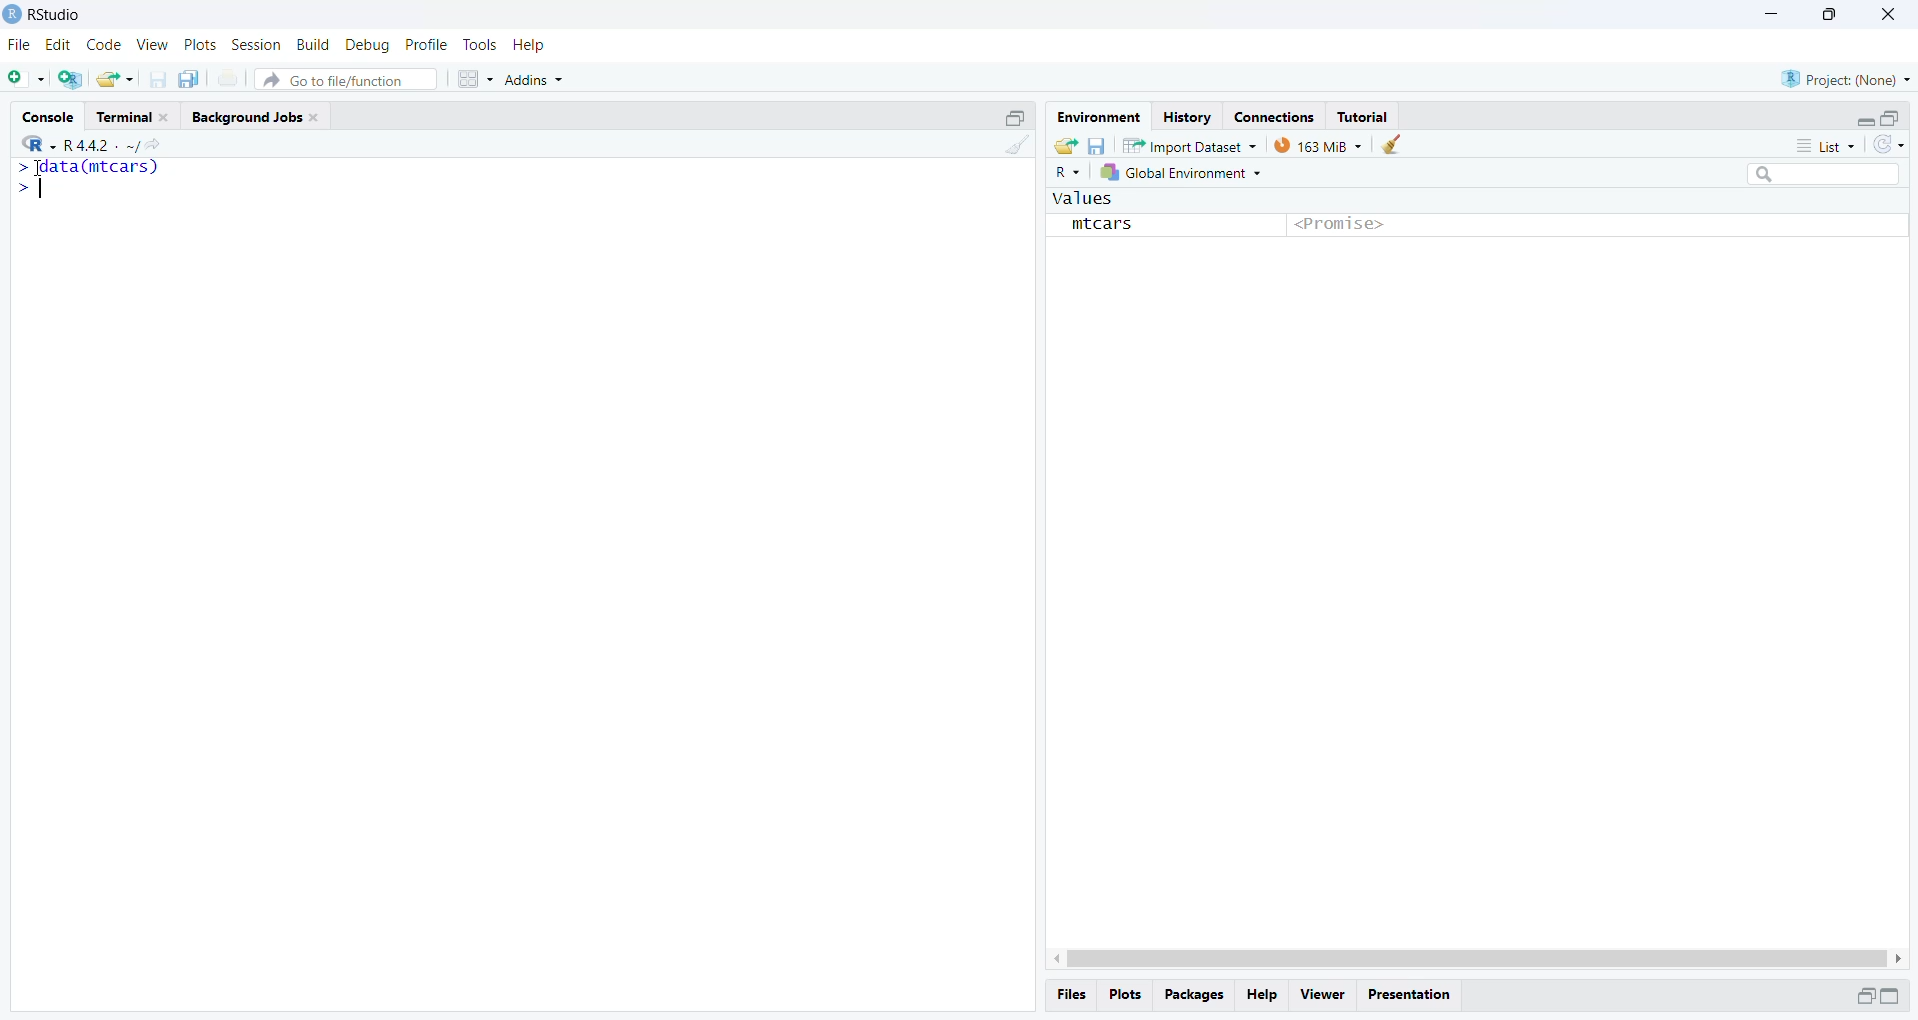 The width and height of the screenshot is (1918, 1020). I want to click on minimise, so click(1775, 12).